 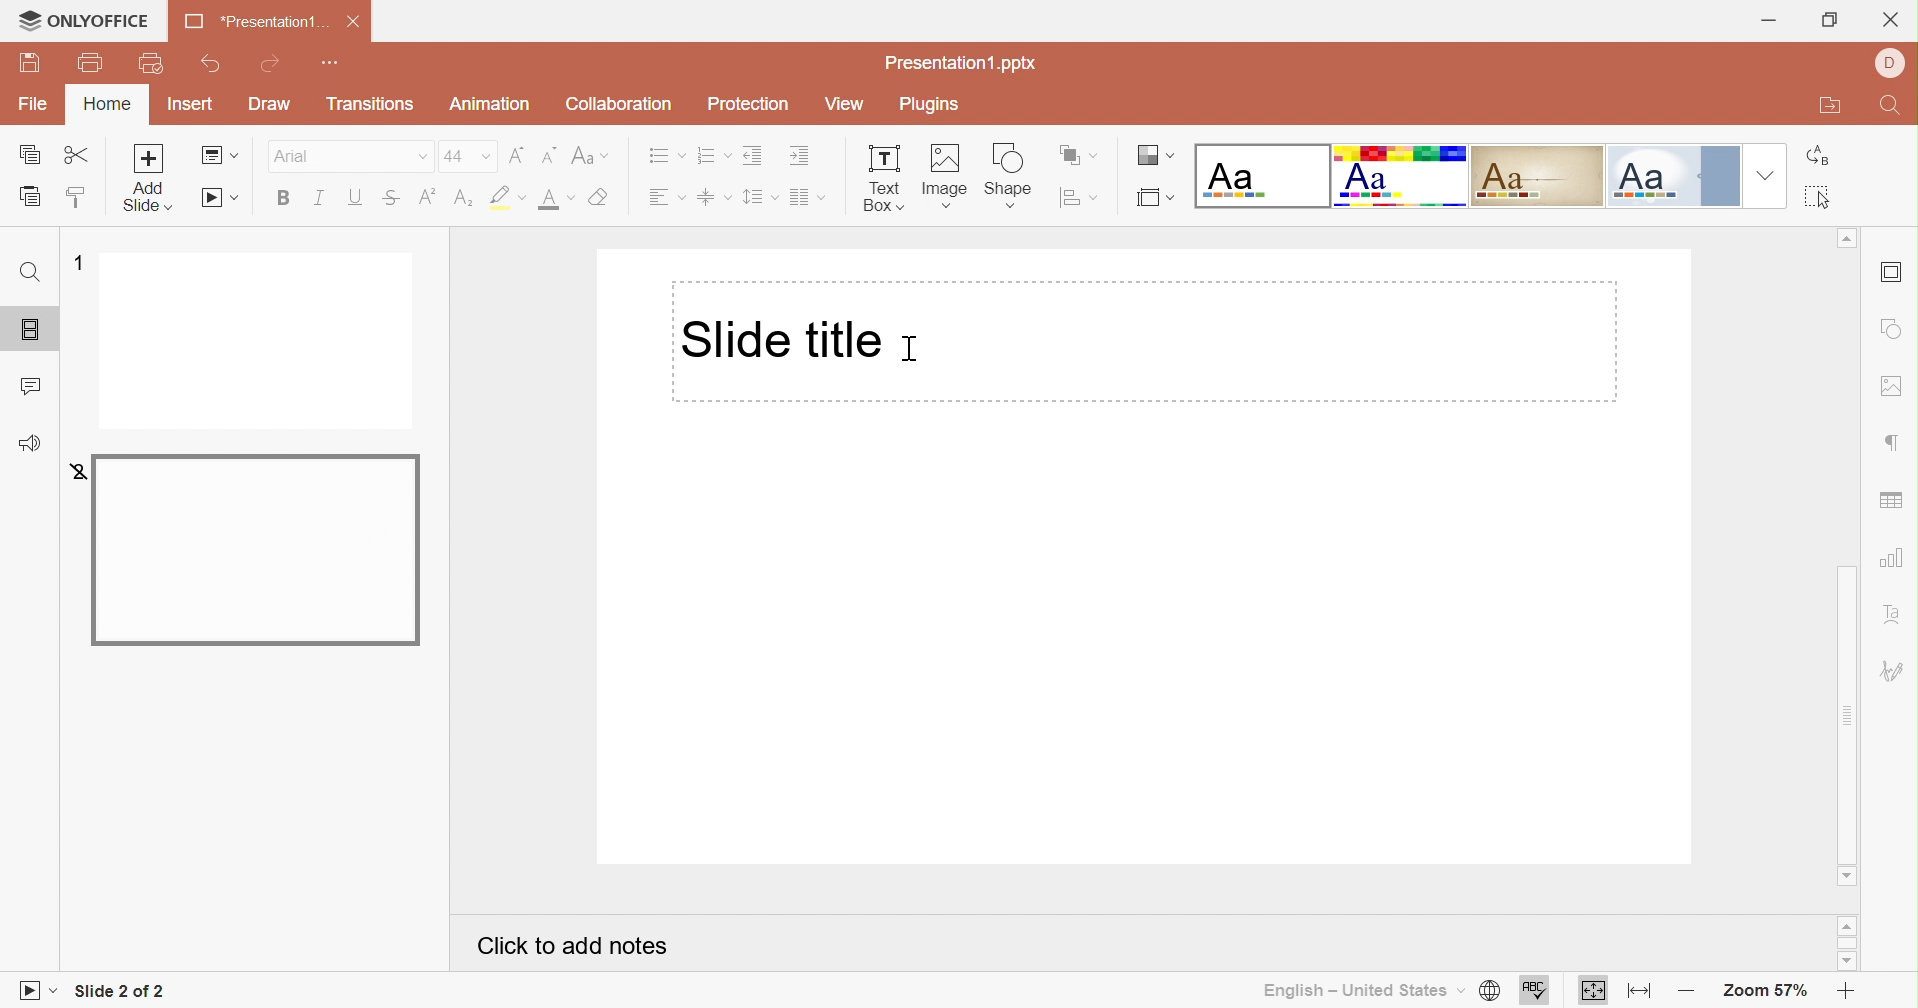 What do you see at coordinates (29, 154) in the screenshot?
I see `Copy` at bounding box center [29, 154].